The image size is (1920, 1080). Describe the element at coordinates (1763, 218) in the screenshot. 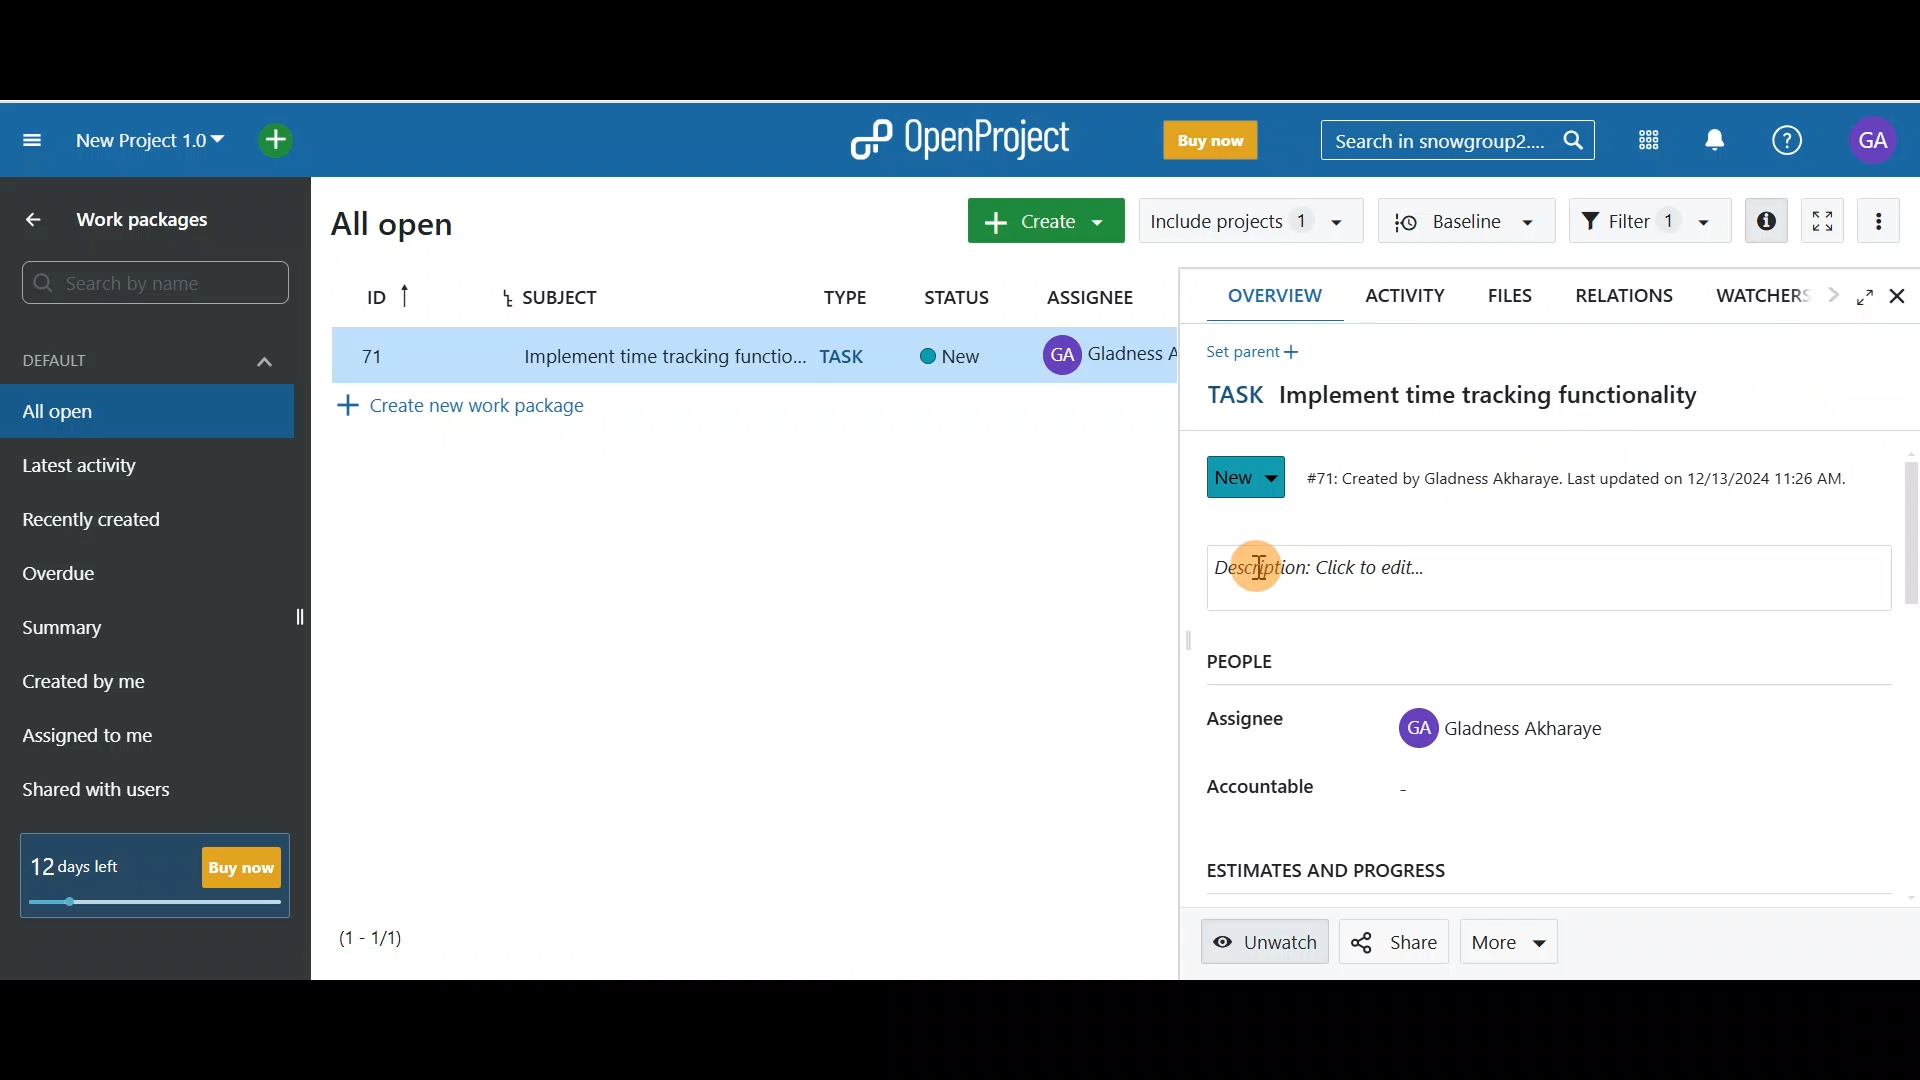

I see `Open details view` at that location.